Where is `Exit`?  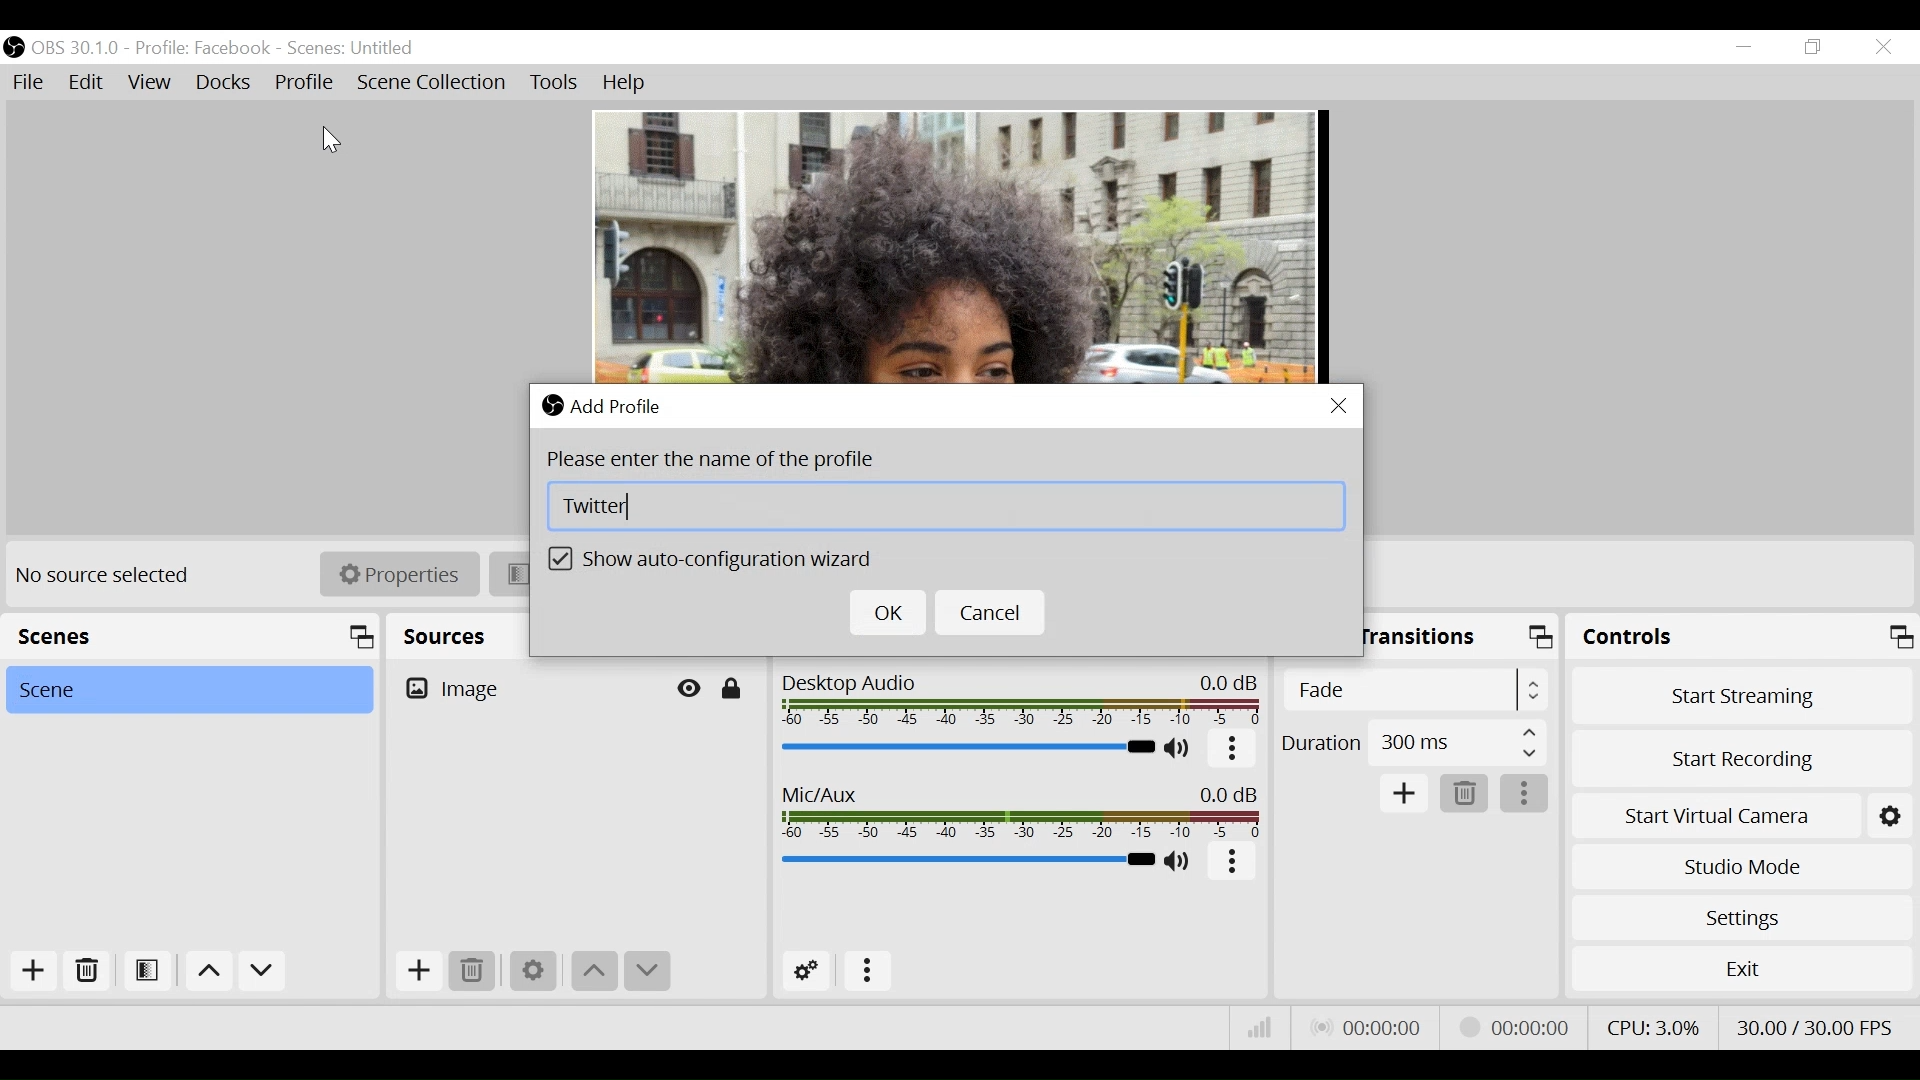 Exit is located at coordinates (1739, 968).